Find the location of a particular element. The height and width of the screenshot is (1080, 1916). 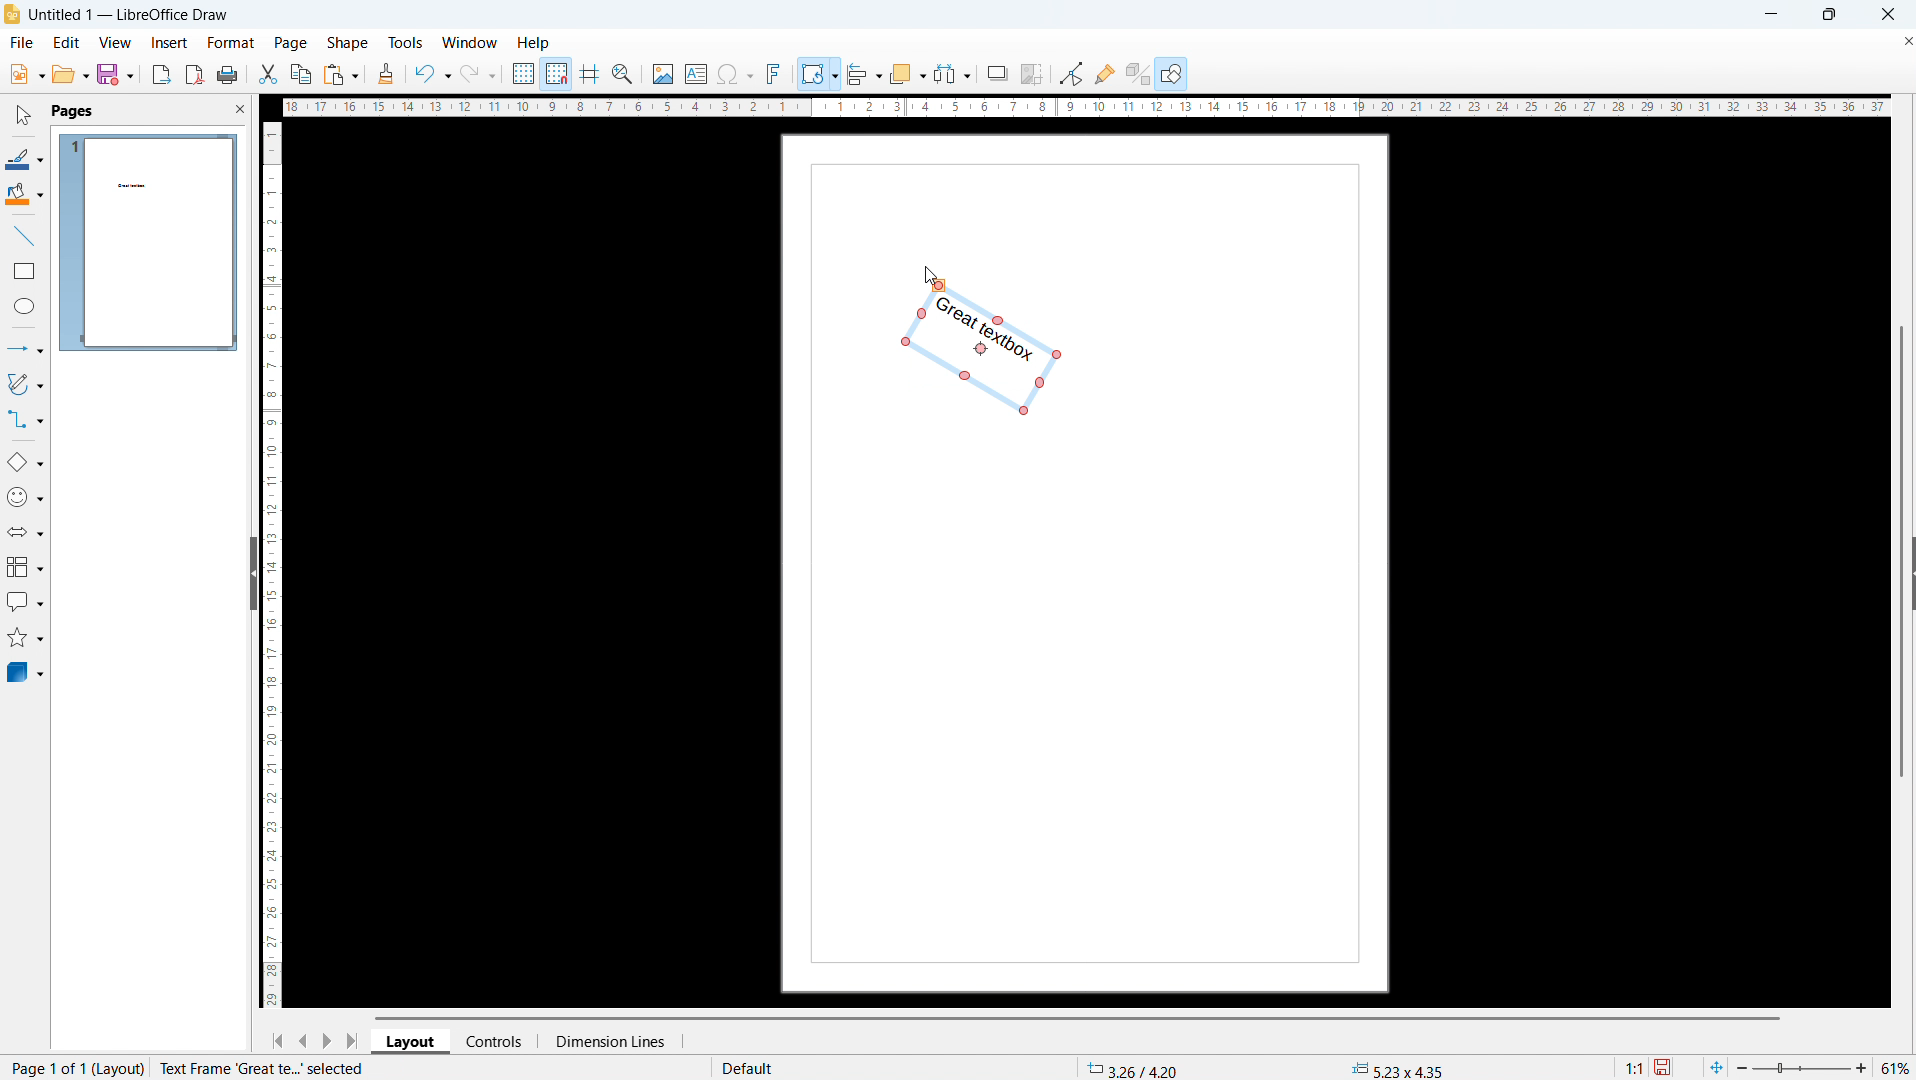

cut is located at coordinates (267, 74).